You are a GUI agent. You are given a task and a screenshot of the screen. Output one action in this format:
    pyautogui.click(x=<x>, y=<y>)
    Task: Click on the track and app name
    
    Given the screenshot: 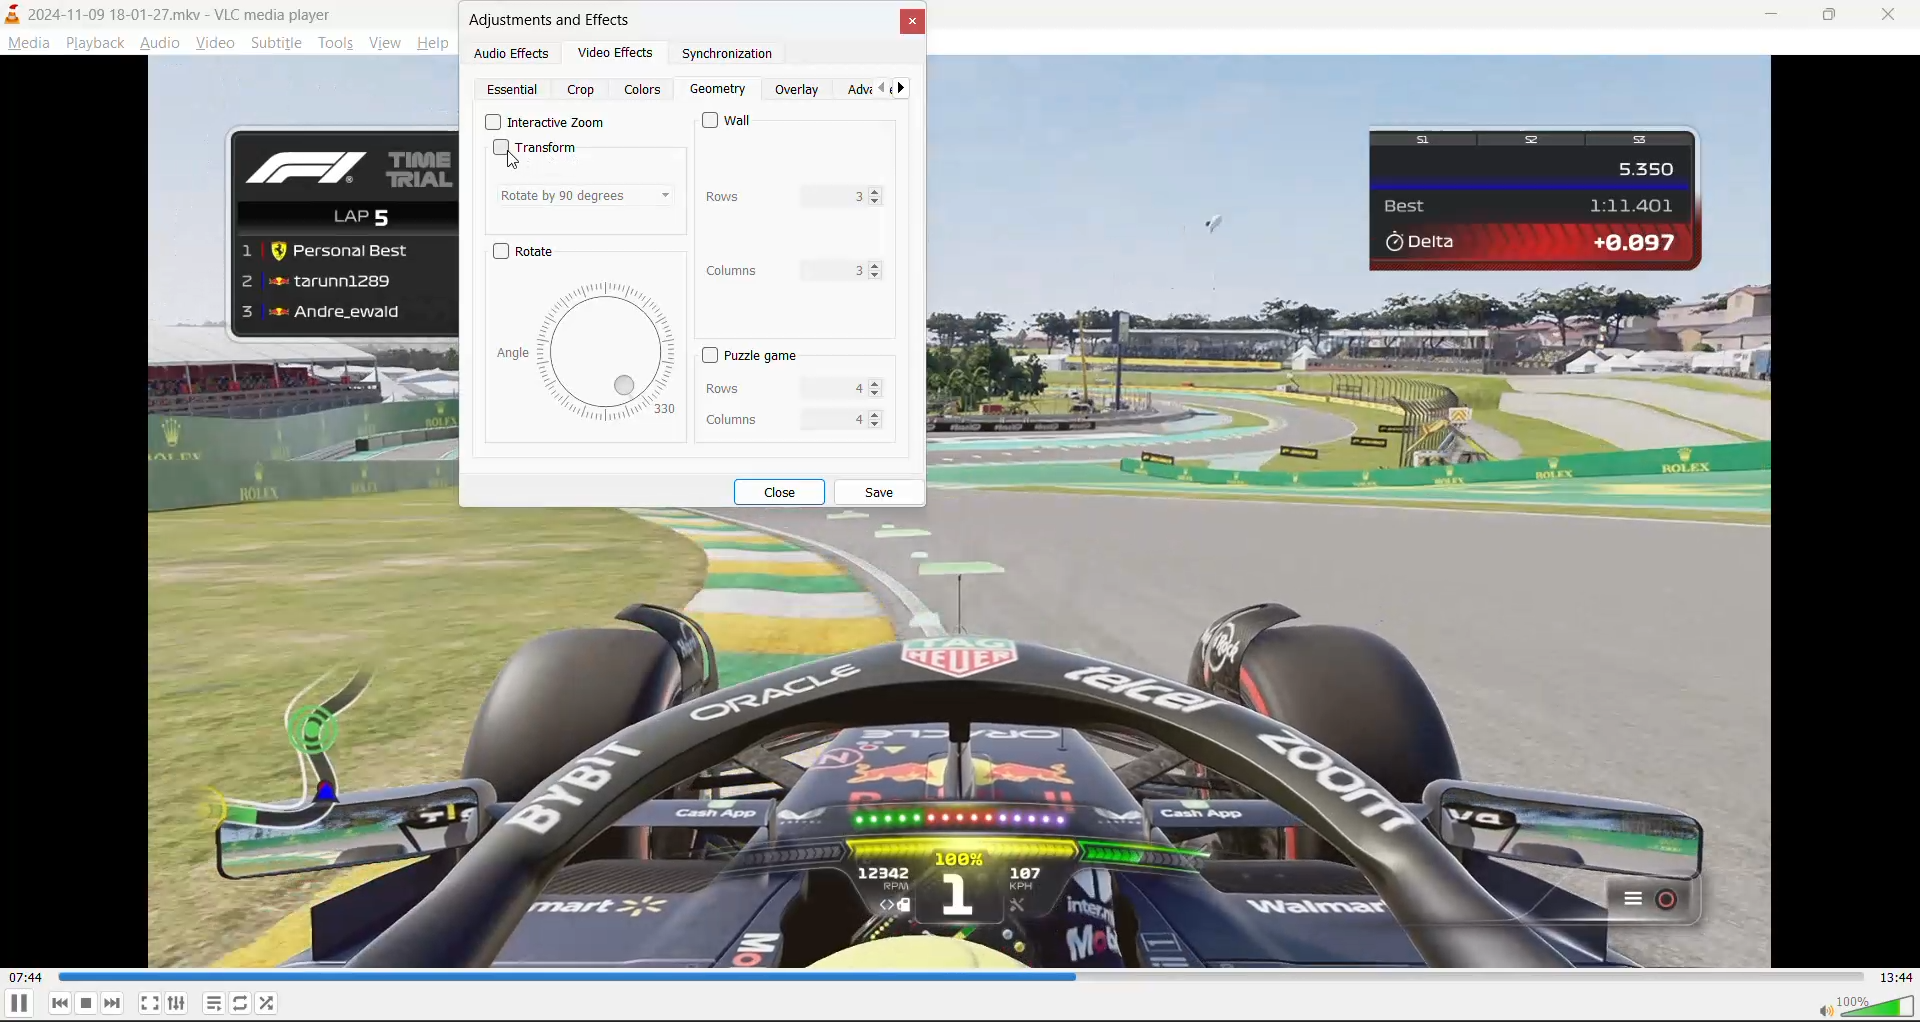 What is the action you would take?
    pyautogui.click(x=172, y=13)
    